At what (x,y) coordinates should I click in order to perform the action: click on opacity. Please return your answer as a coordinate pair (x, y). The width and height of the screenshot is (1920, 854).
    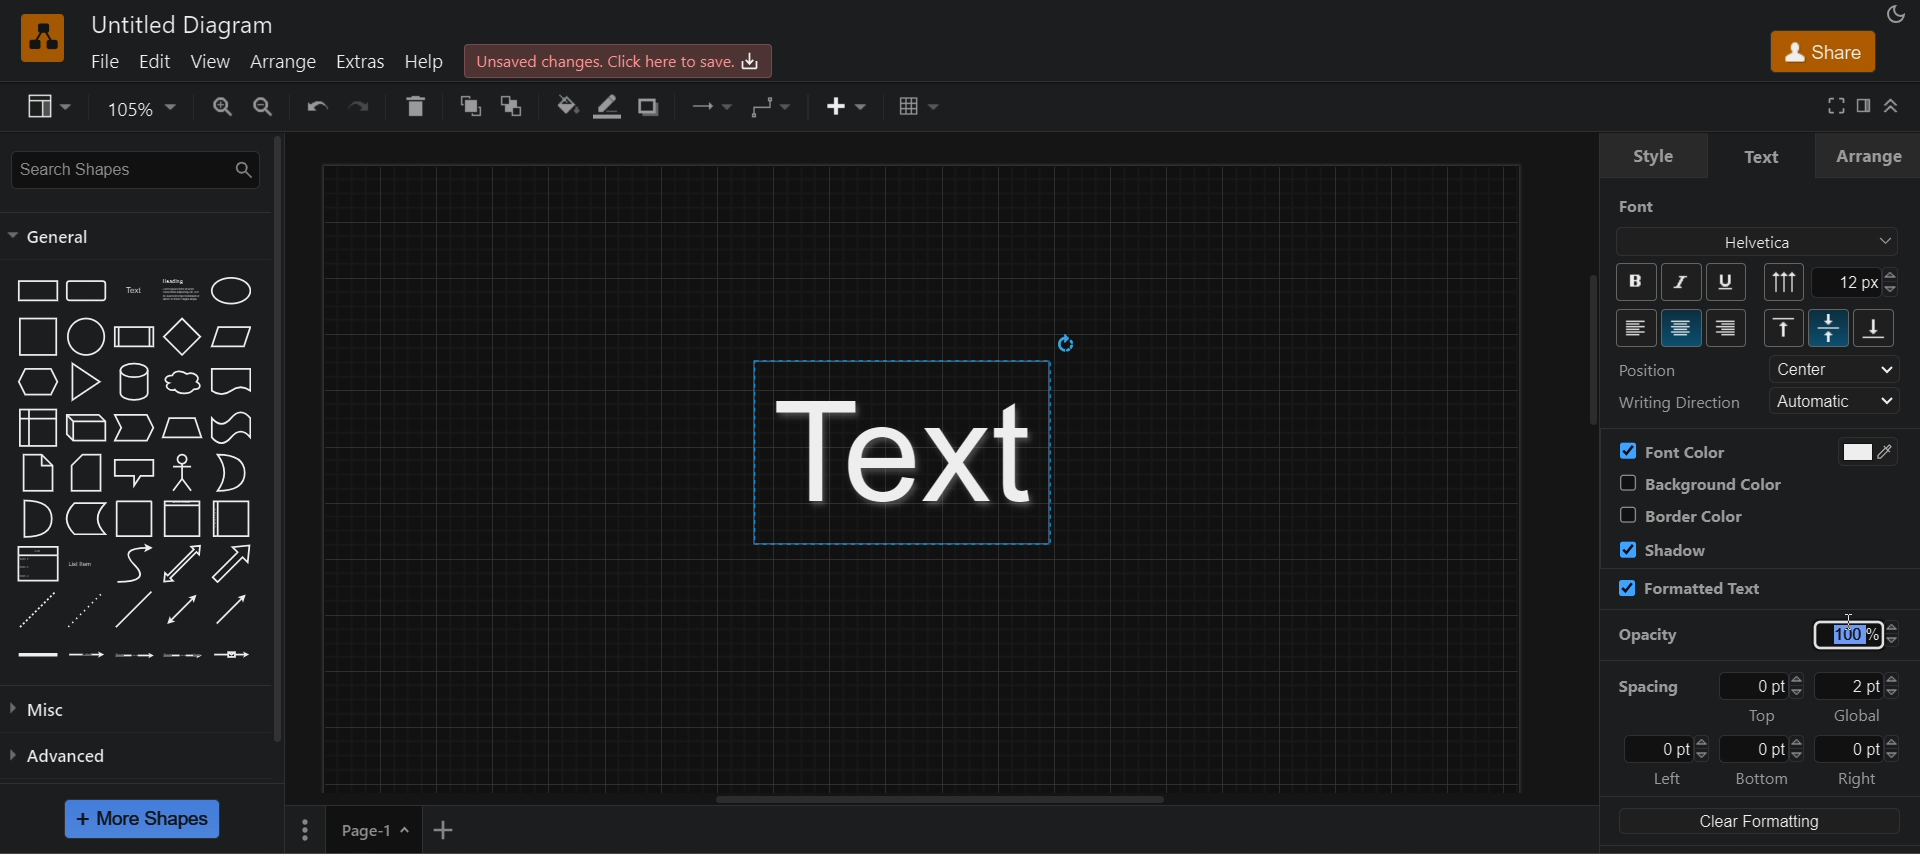
    Looking at the image, I should click on (1649, 636).